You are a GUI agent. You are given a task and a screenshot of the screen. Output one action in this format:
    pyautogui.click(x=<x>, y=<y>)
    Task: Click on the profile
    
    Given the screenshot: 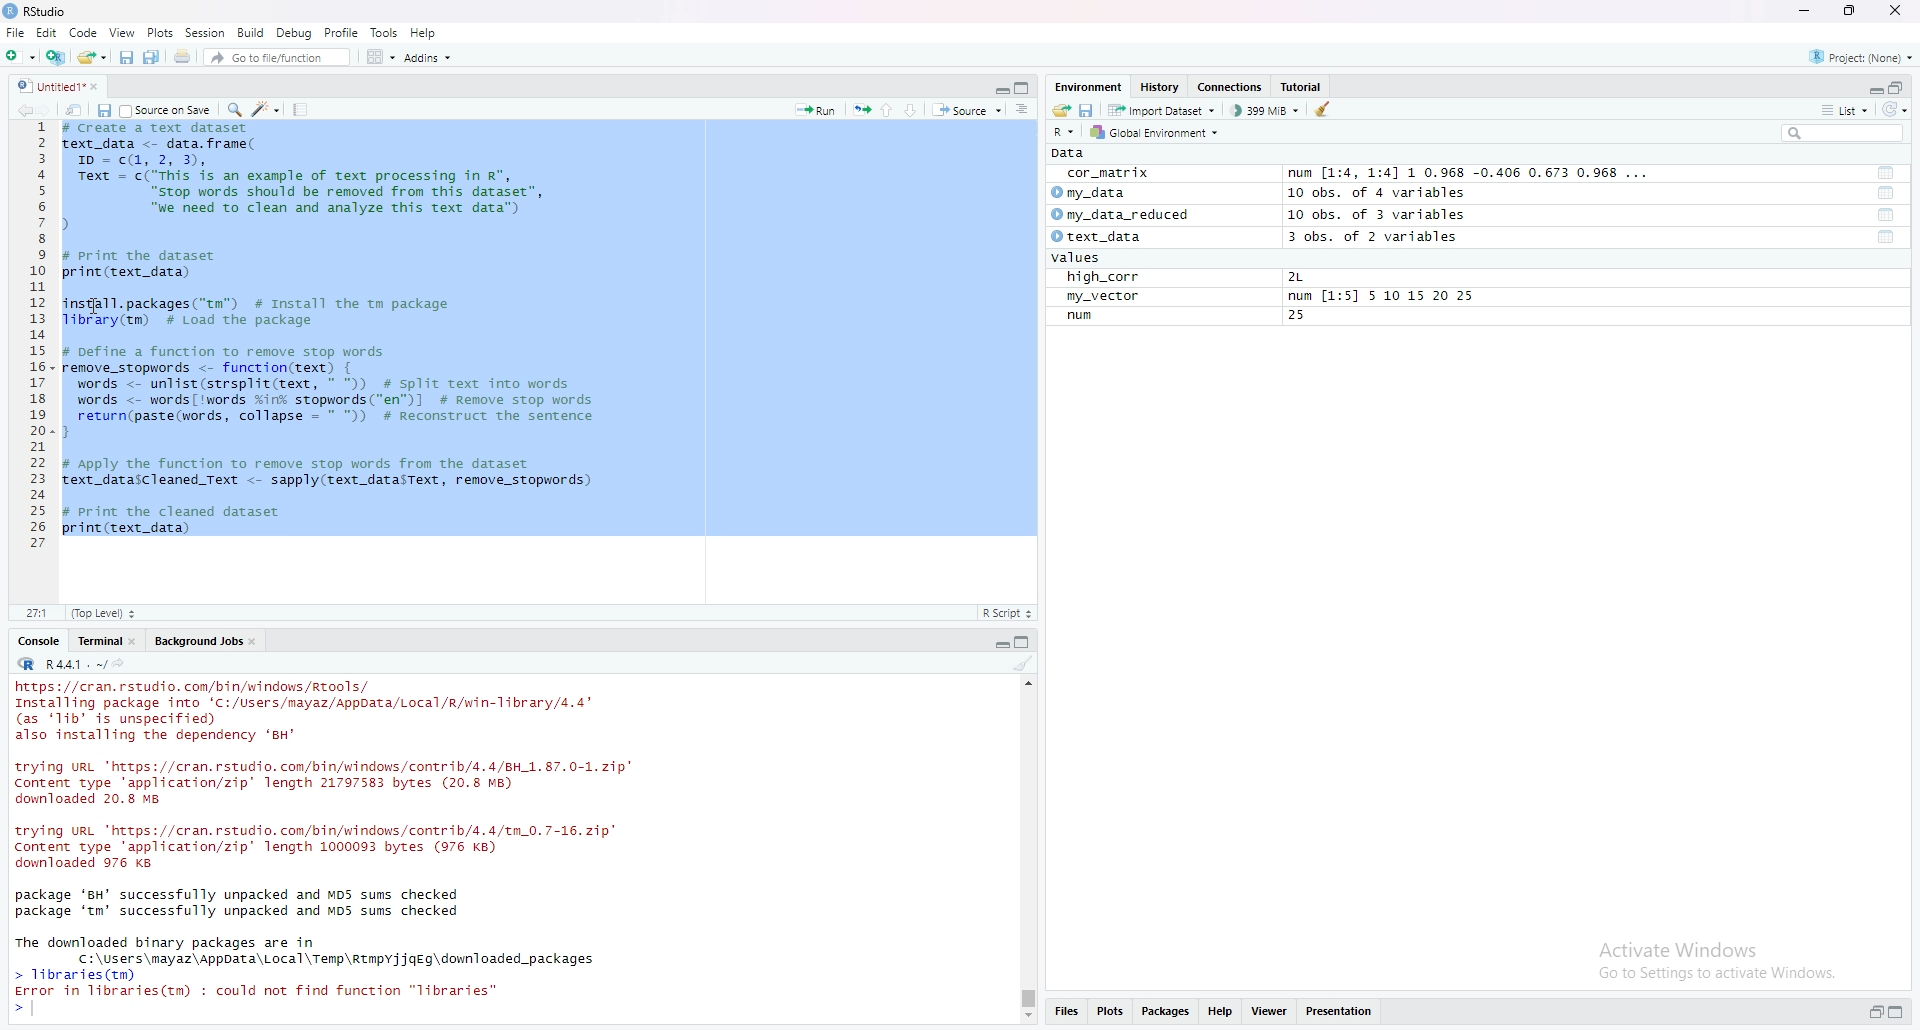 What is the action you would take?
    pyautogui.click(x=344, y=32)
    